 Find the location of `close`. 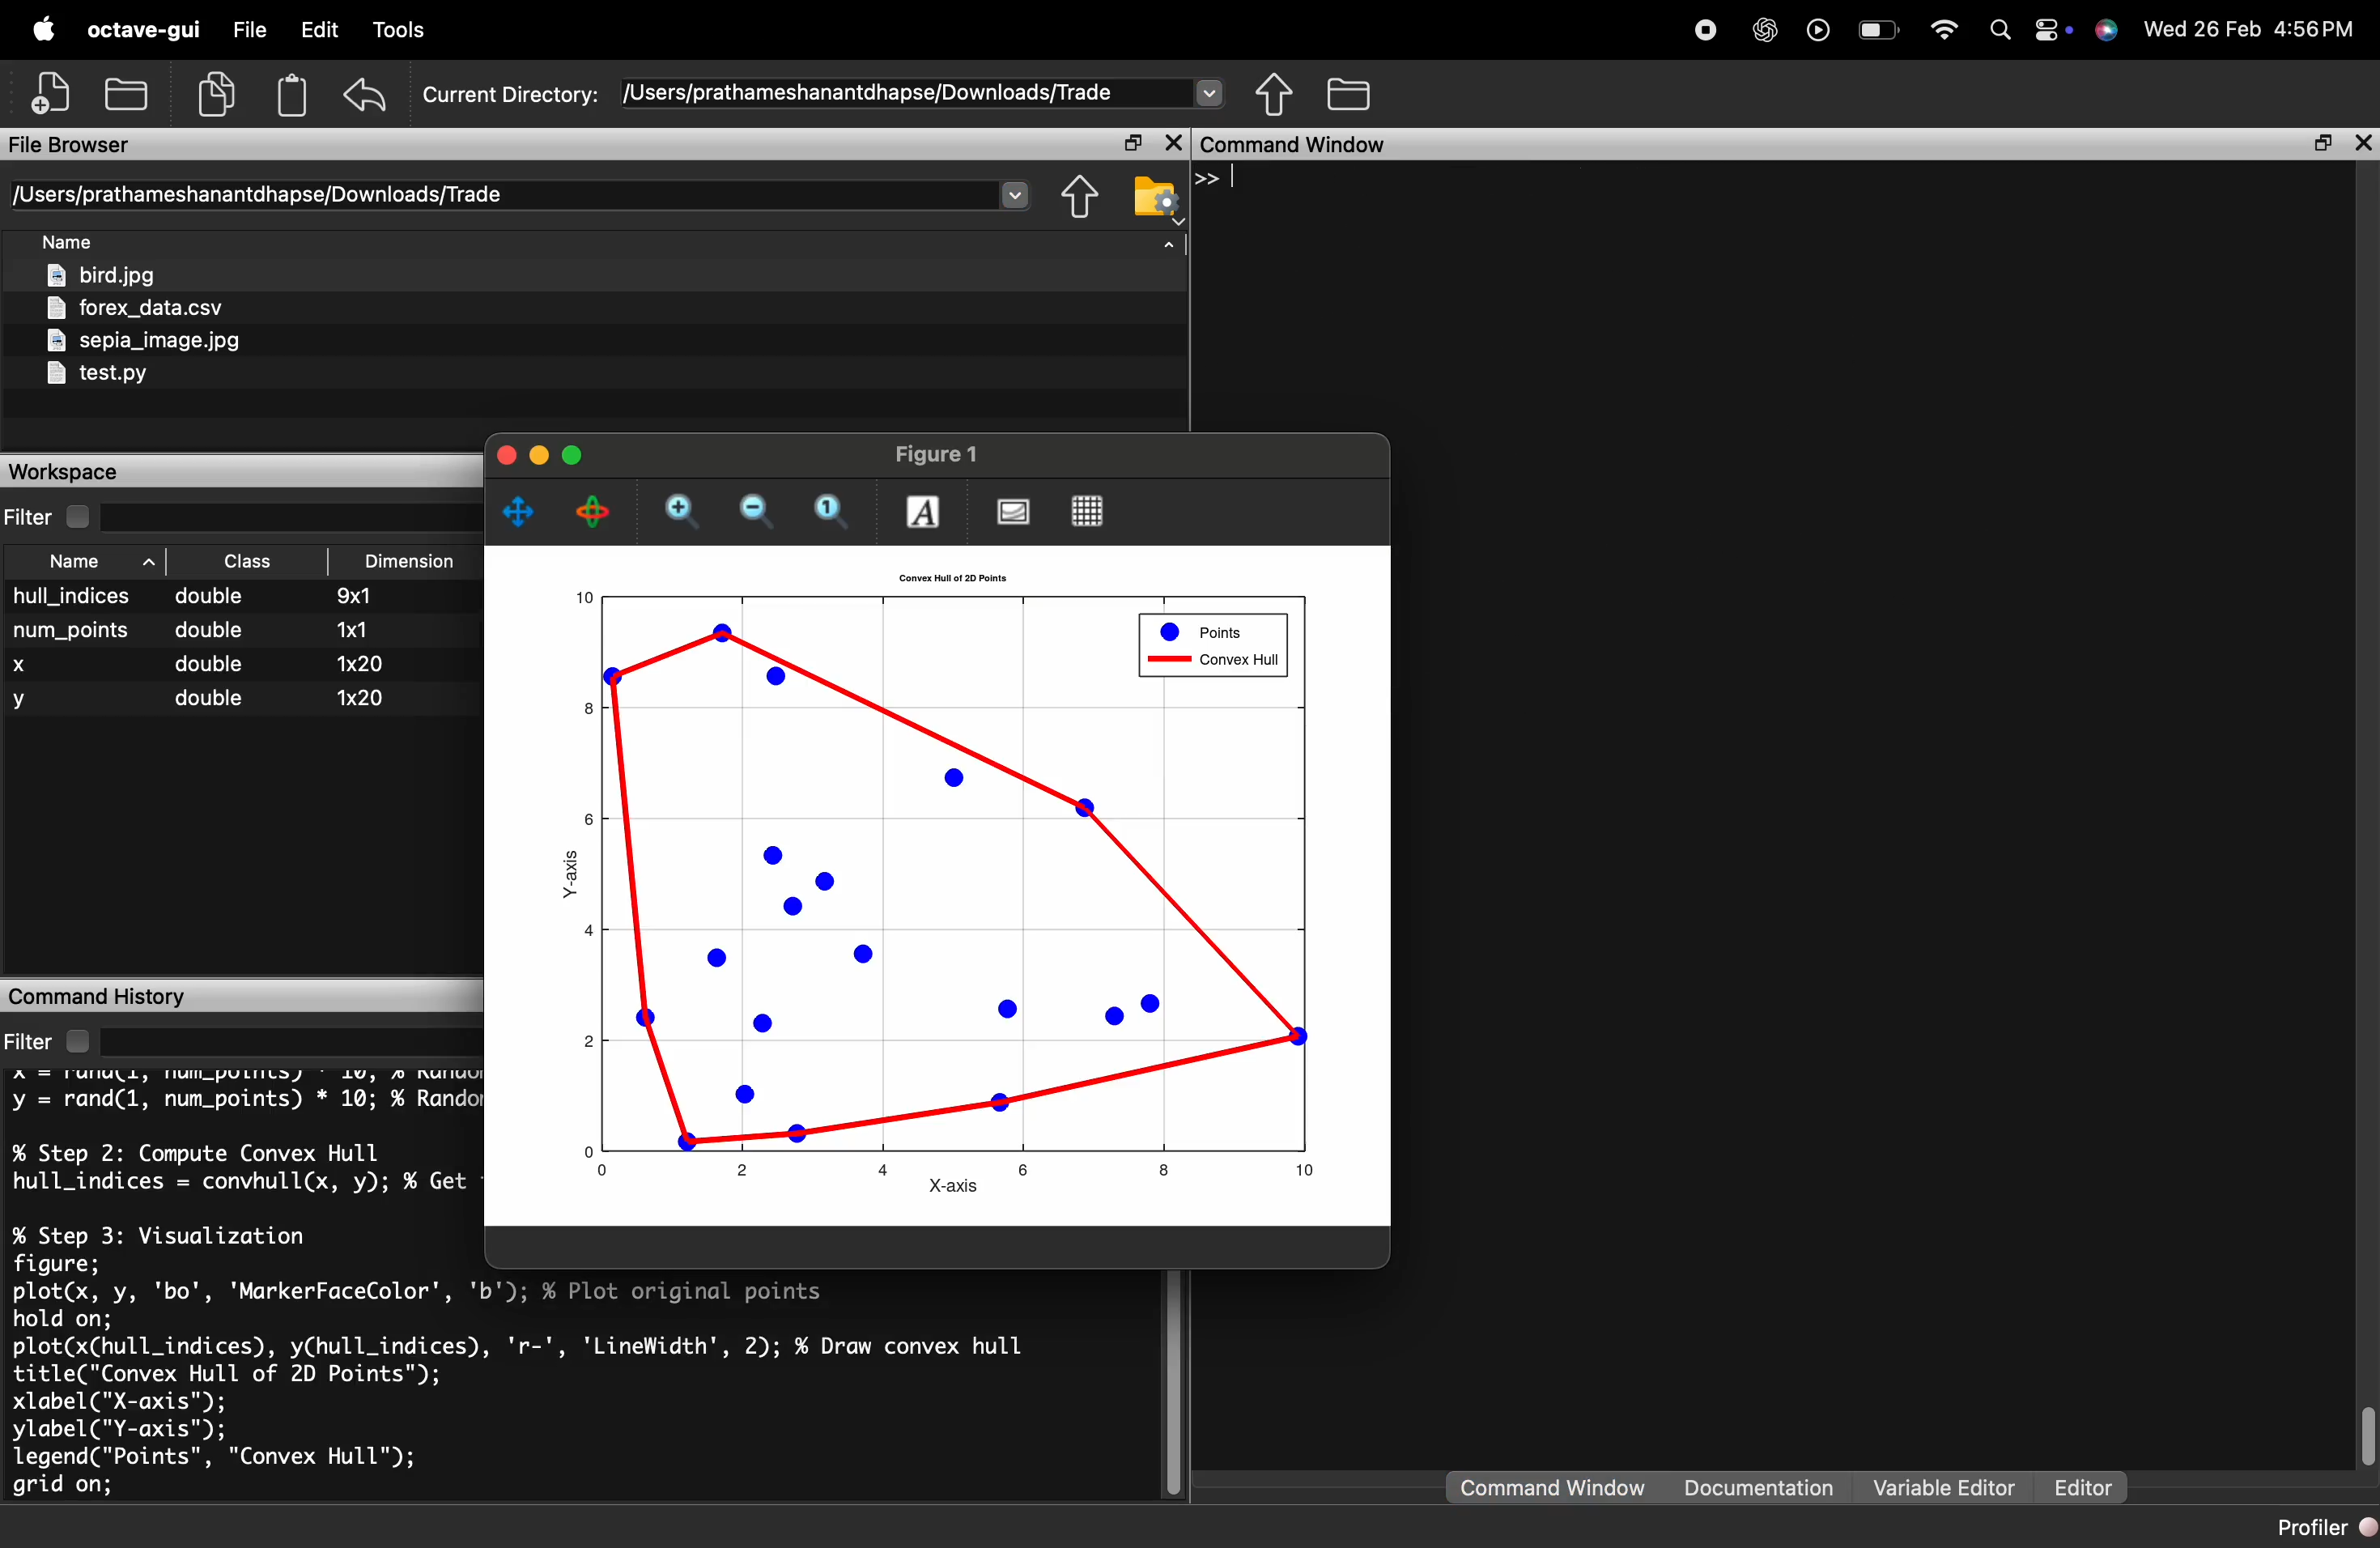

close is located at coordinates (505, 454).